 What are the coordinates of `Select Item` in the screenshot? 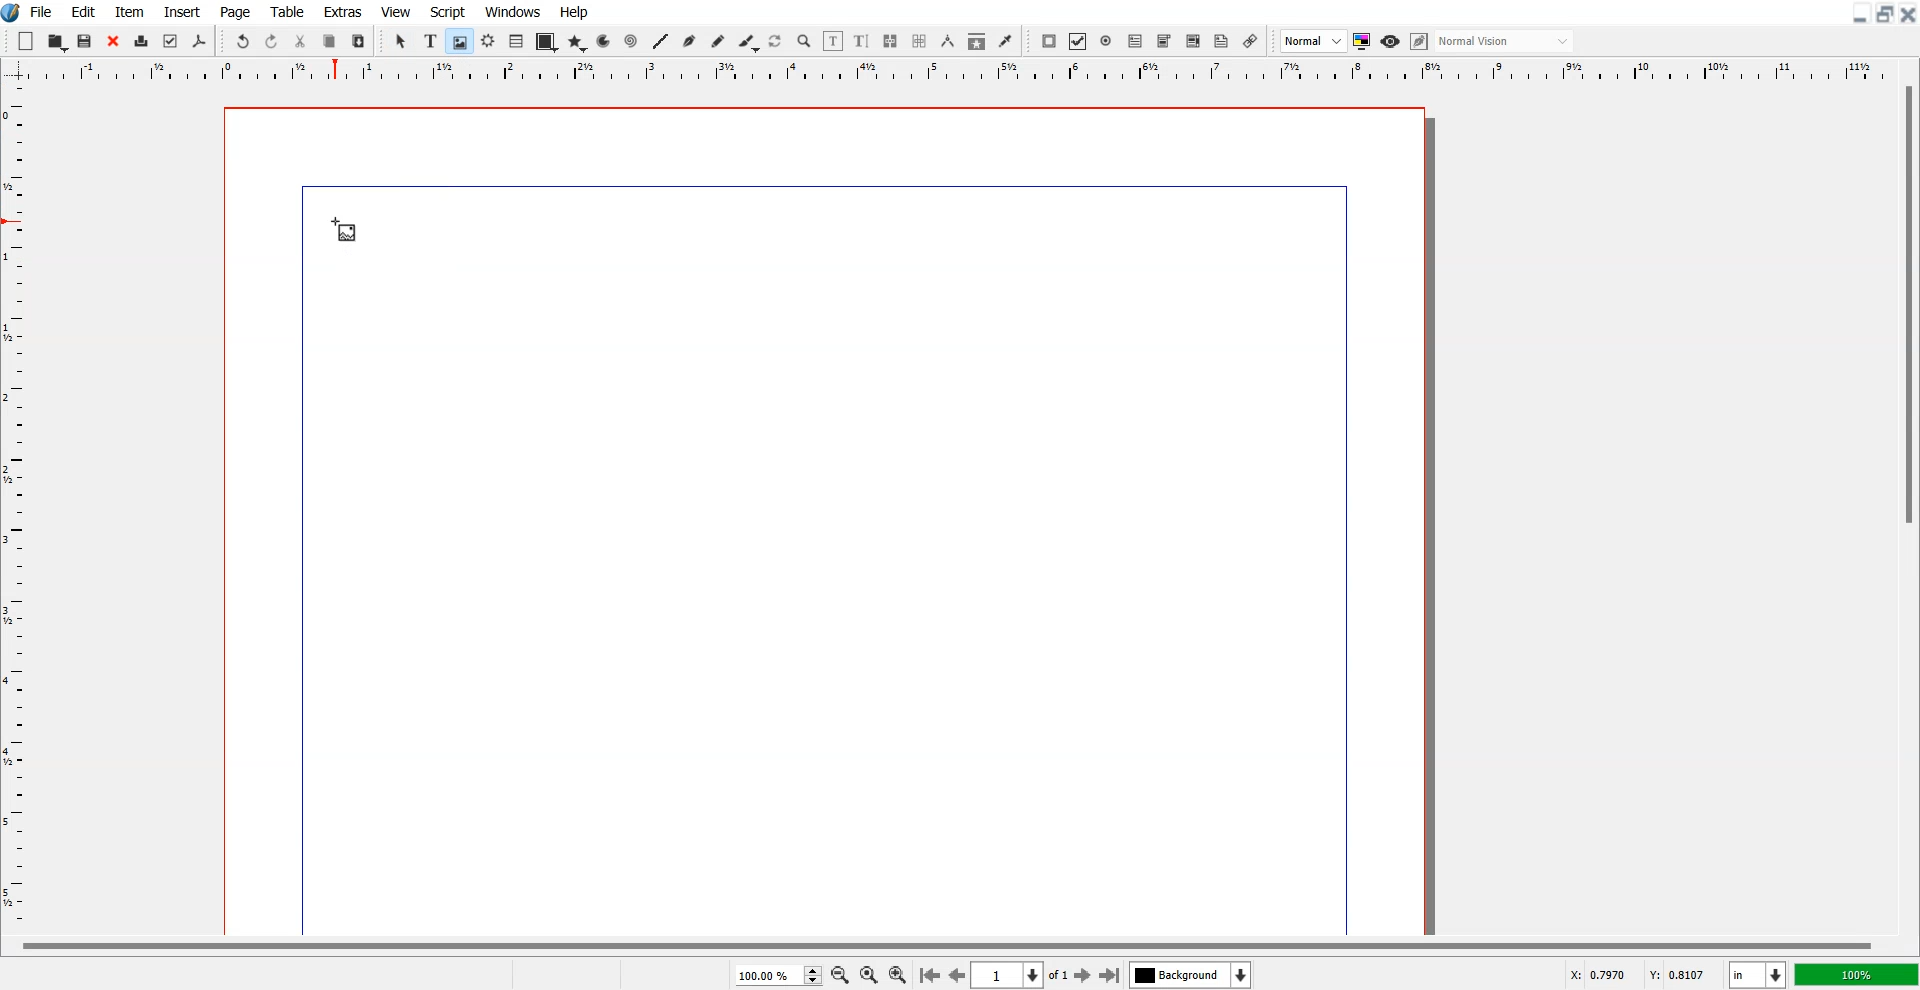 It's located at (401, 42).